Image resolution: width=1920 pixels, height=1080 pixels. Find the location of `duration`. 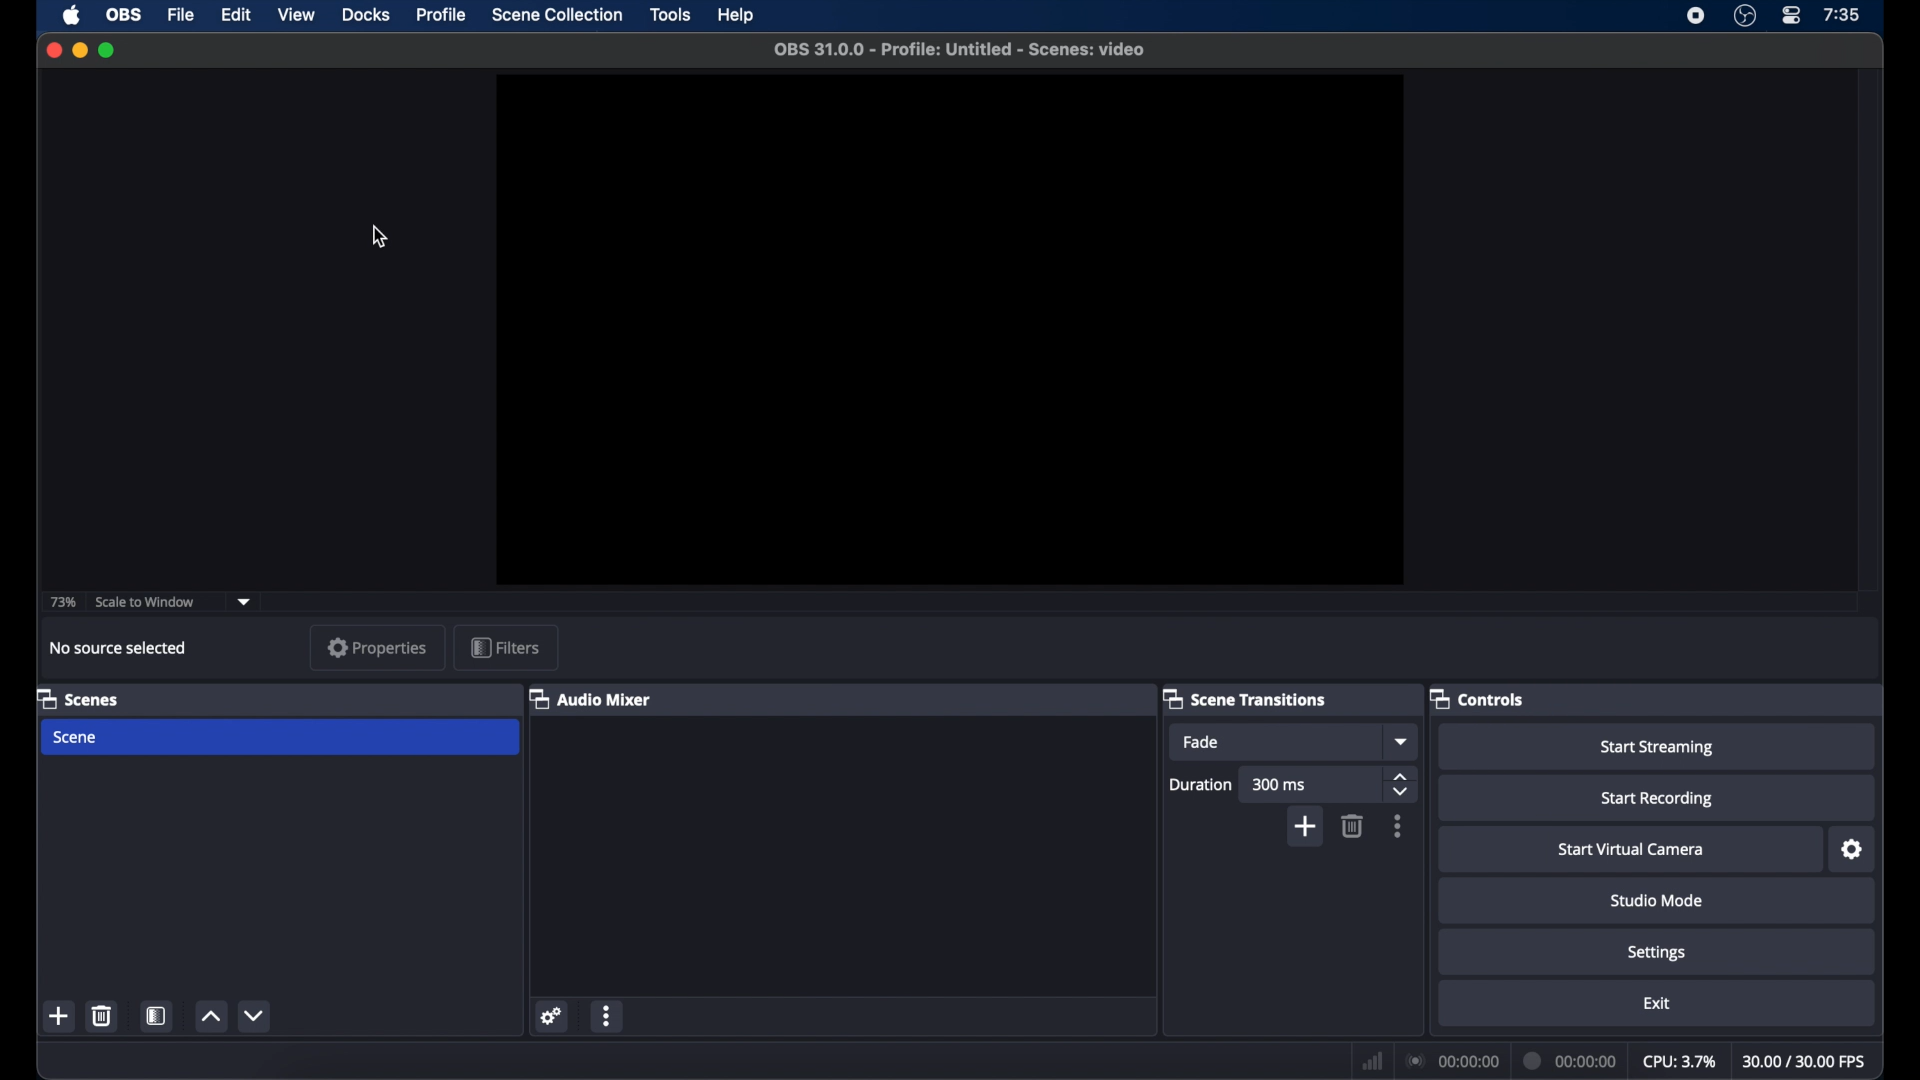

duration is located at coordinates (1199, 785).